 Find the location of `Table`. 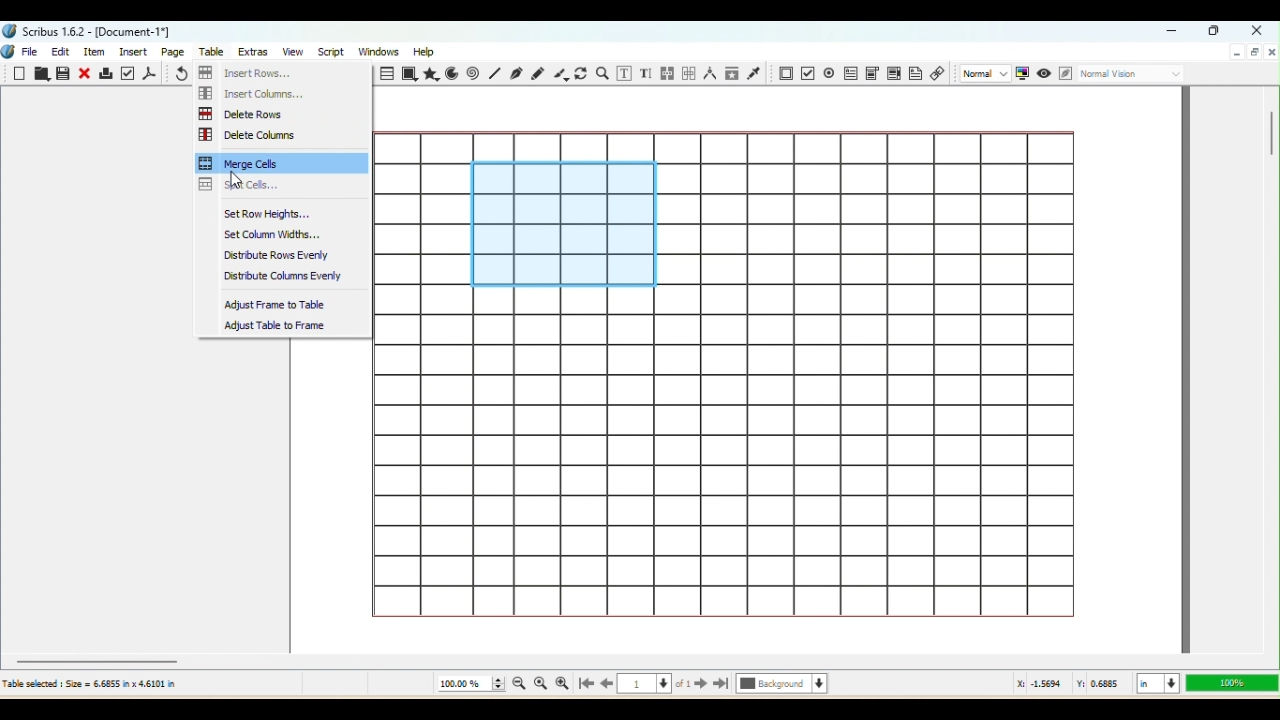

Table is located at coordinates (215, 53).